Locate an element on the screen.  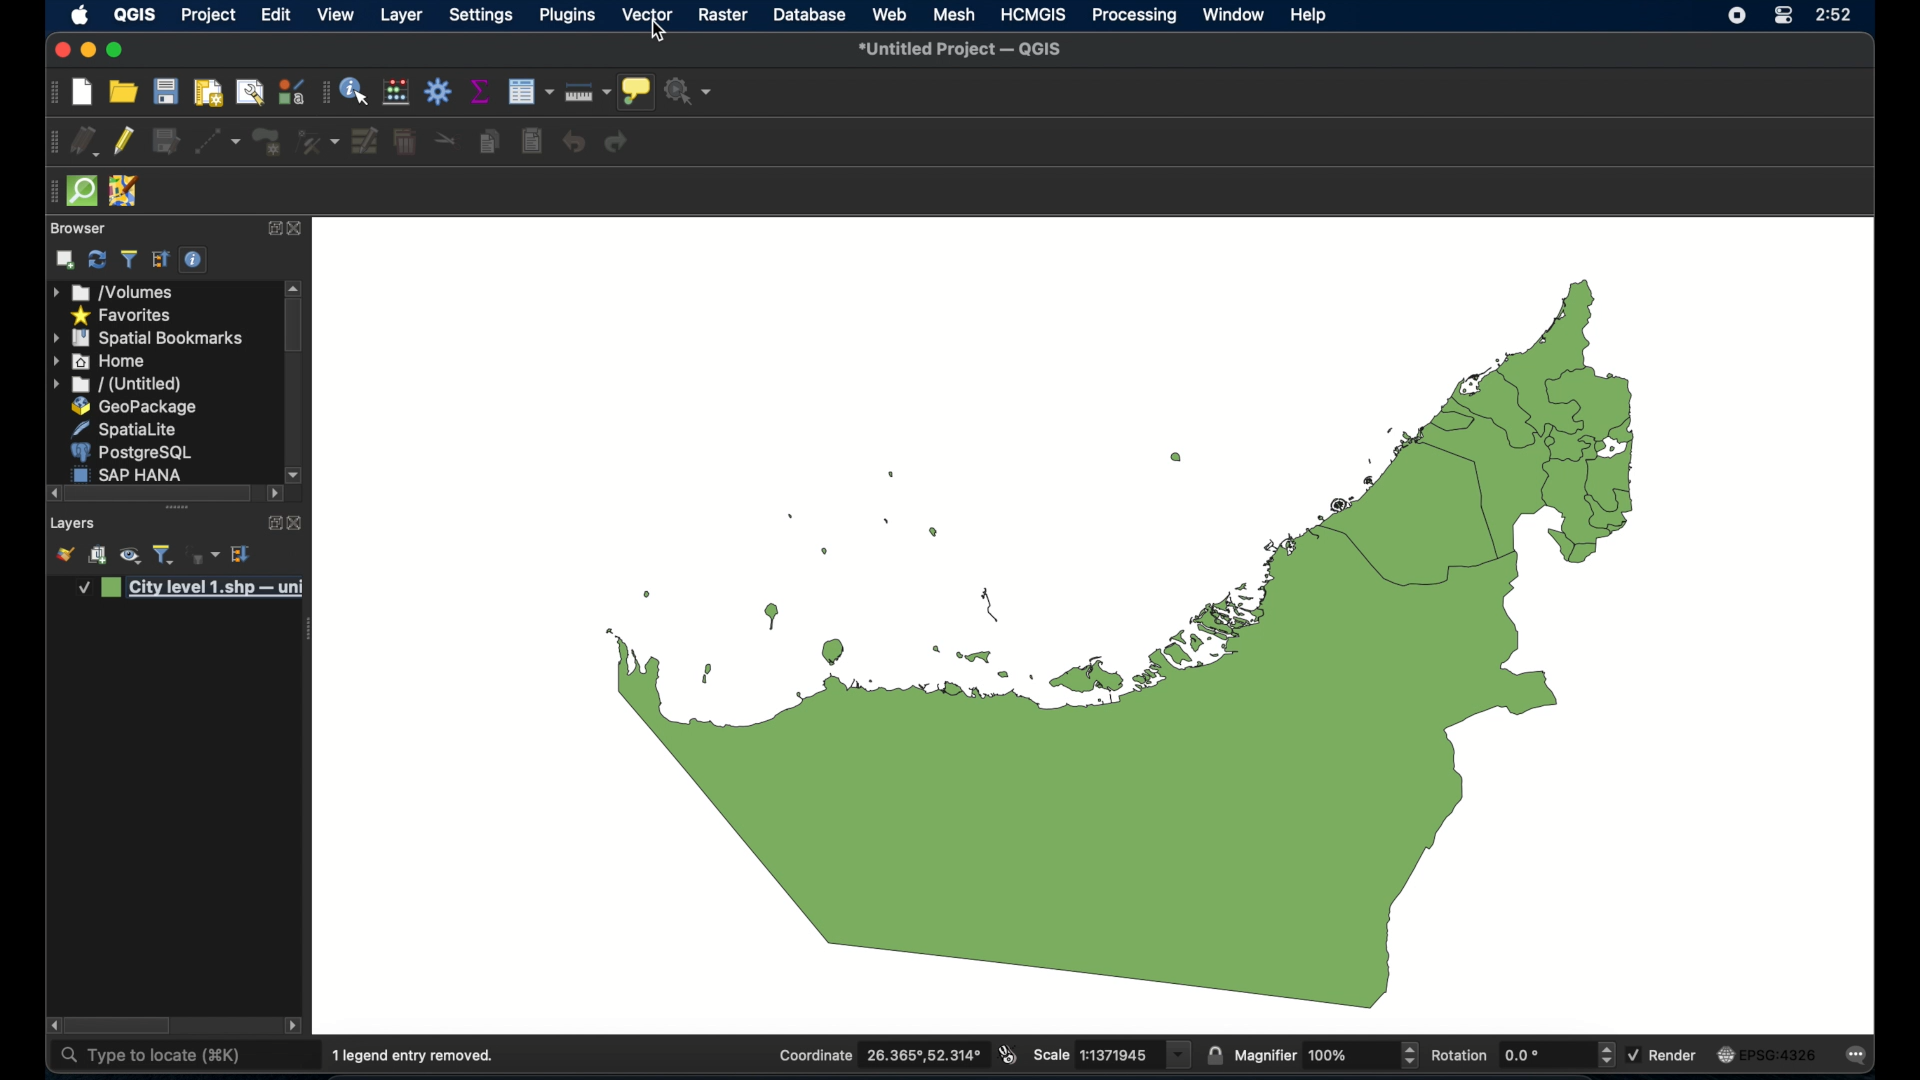
browser is located at coordinates (75, 227).